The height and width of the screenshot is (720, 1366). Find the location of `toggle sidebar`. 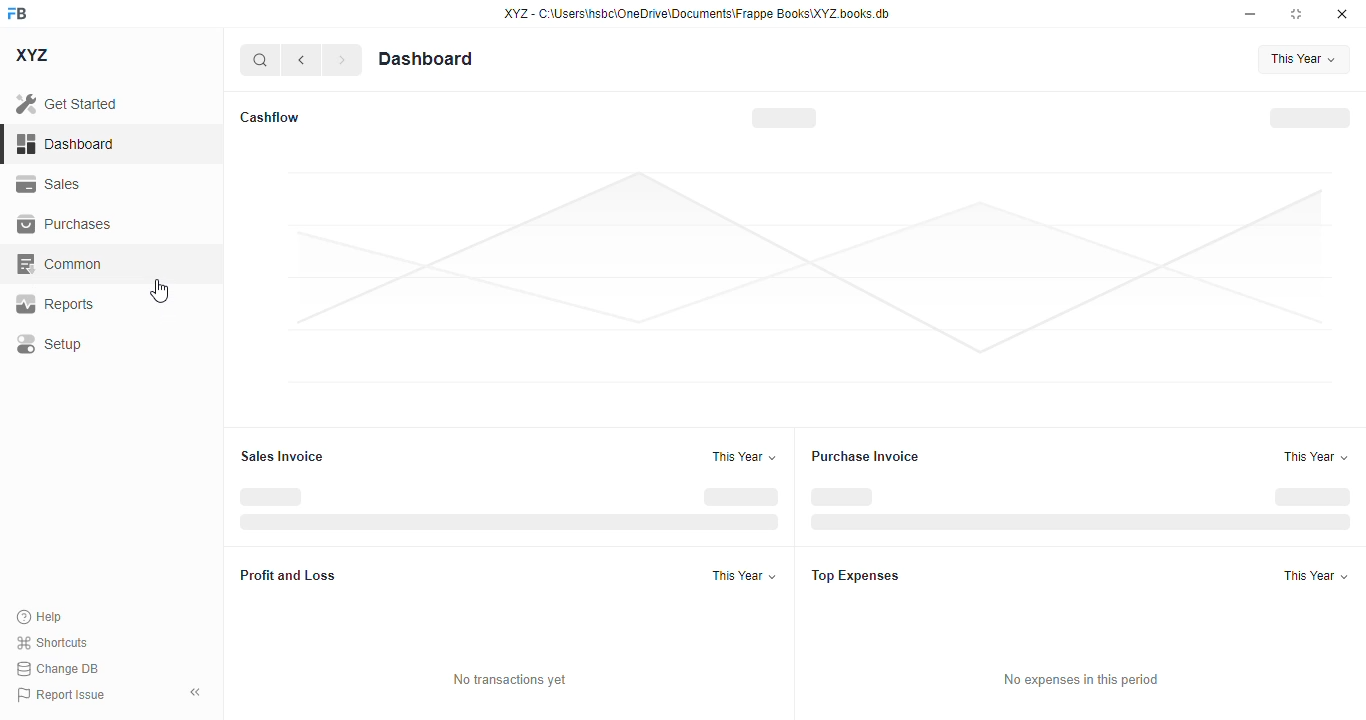

toggle sidebar is located at coordinates (197, 692).